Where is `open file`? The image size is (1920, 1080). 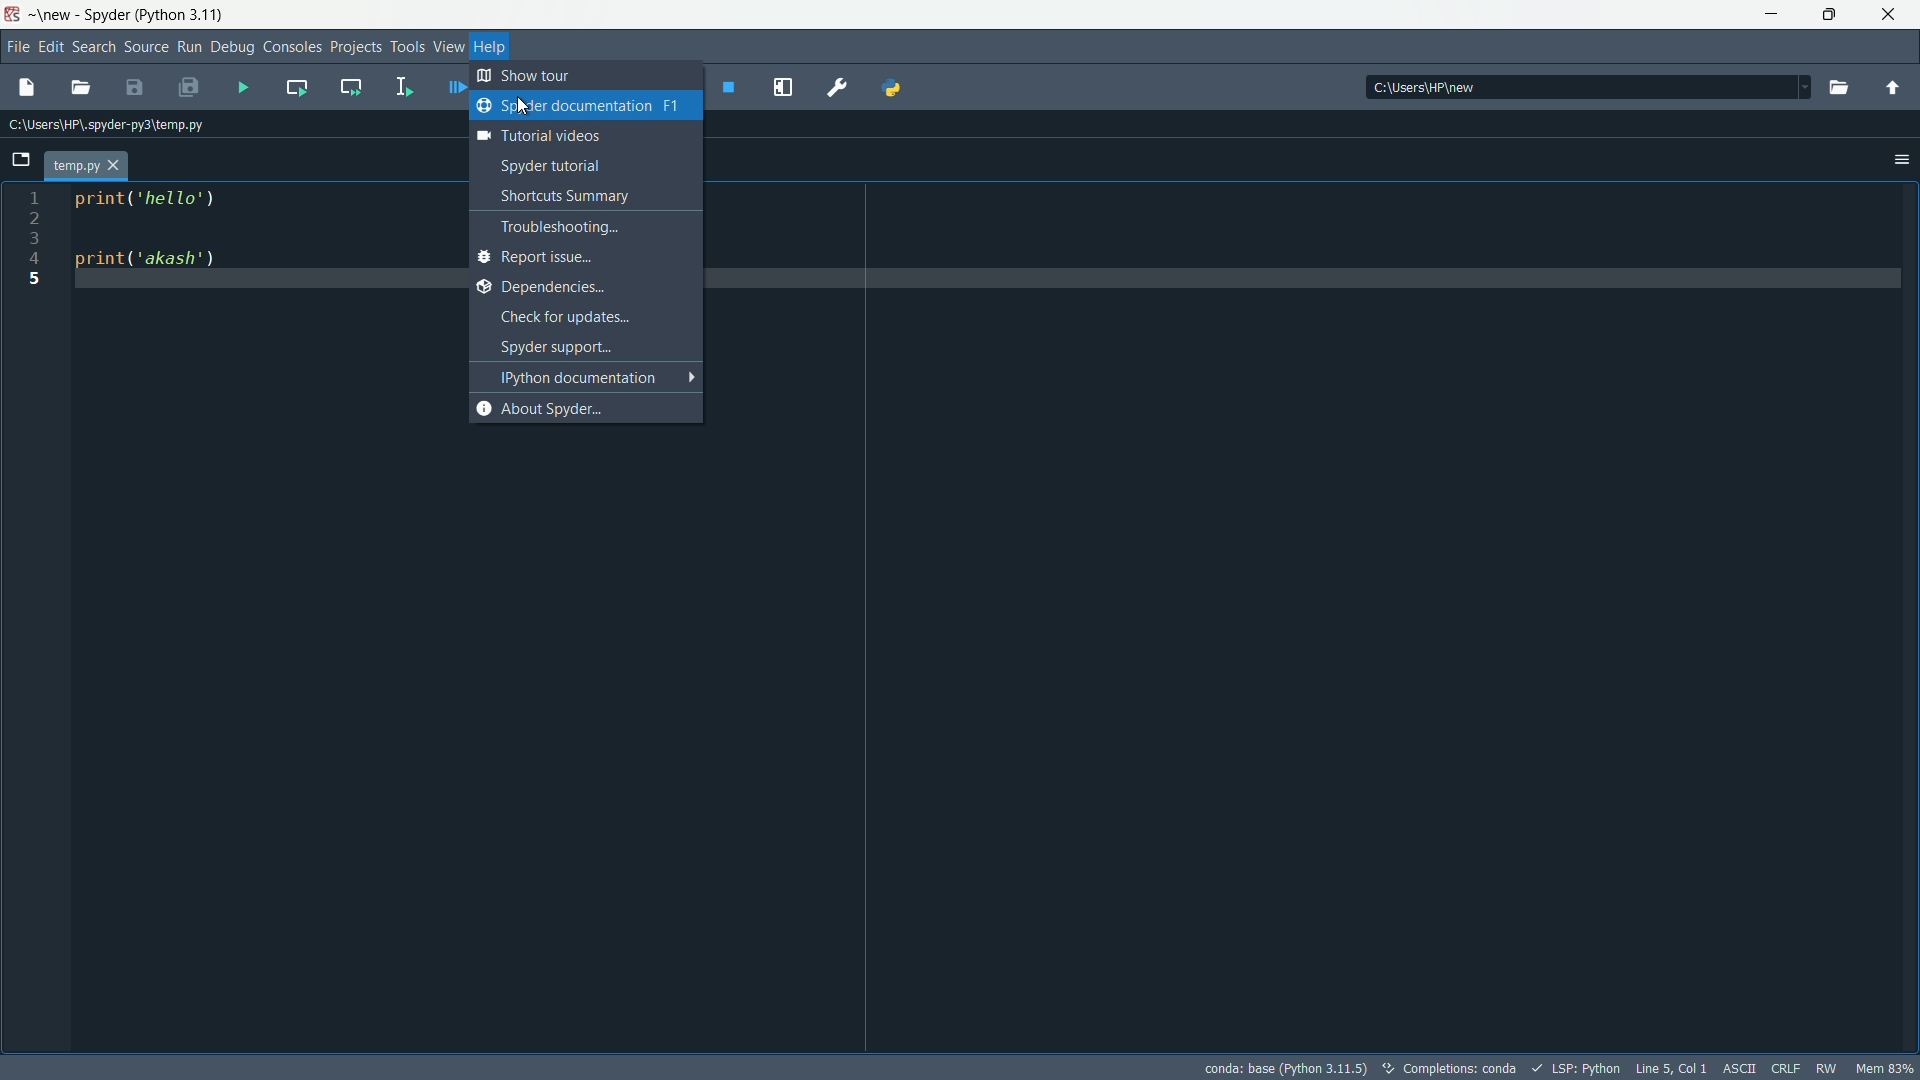 open file is located at coordinates (80, 89).